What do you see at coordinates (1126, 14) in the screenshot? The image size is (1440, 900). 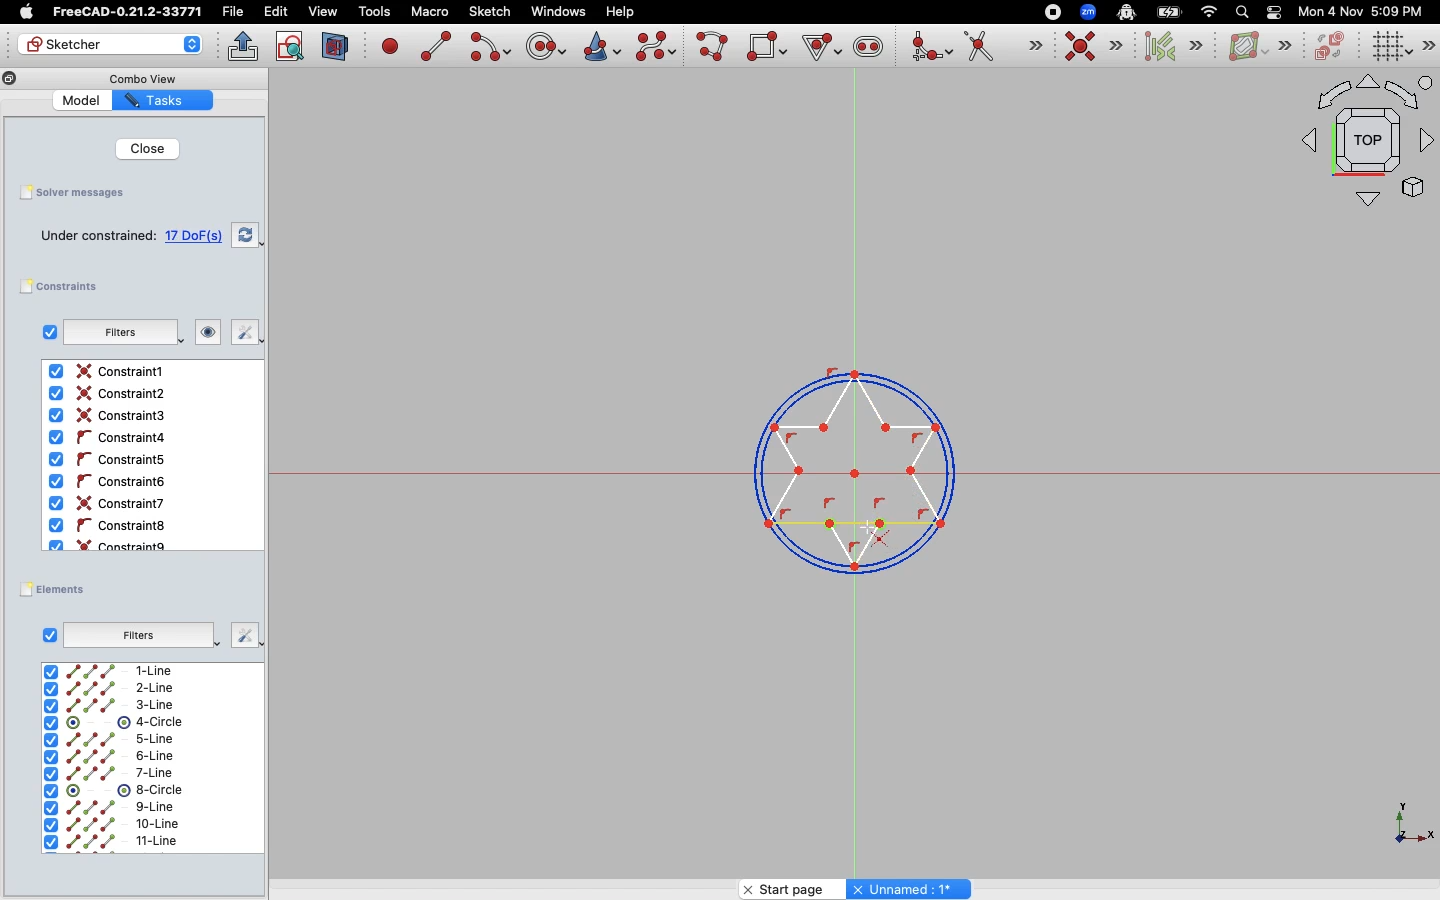 I see `Robot` at bounding box center [1126, 14].